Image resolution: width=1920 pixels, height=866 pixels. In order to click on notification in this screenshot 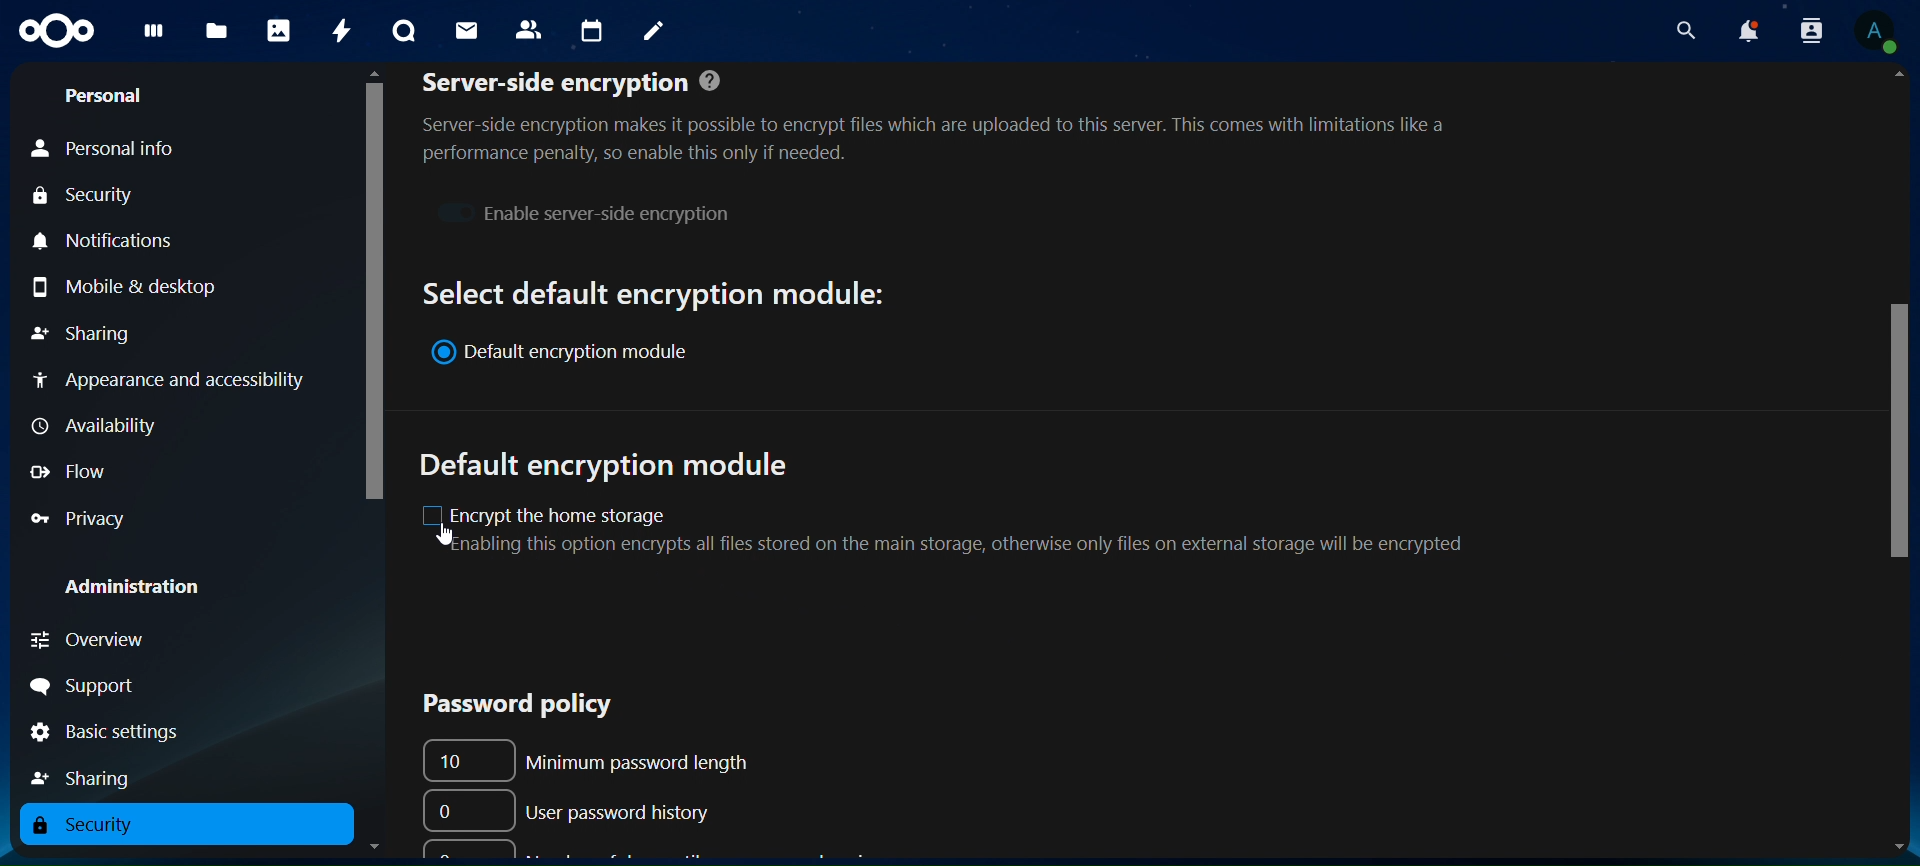, I will do `click(1807, 30)`.